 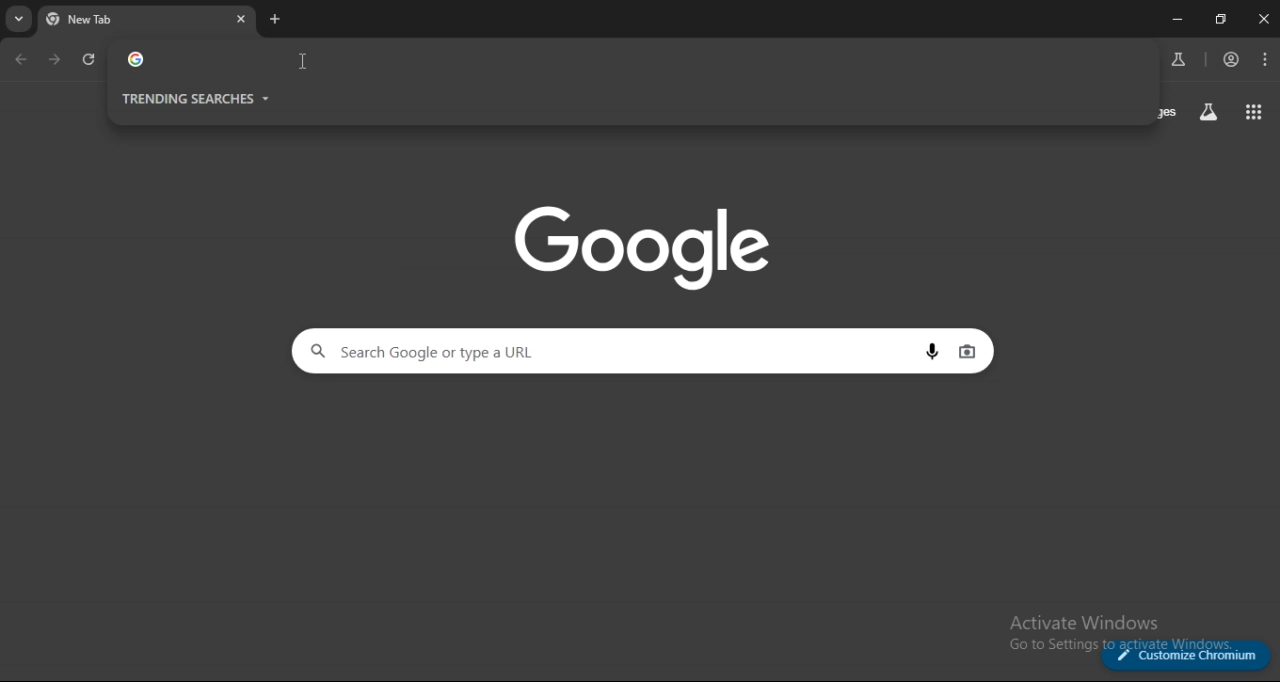 I want to click on restore down, so click(x=1218, y=19).